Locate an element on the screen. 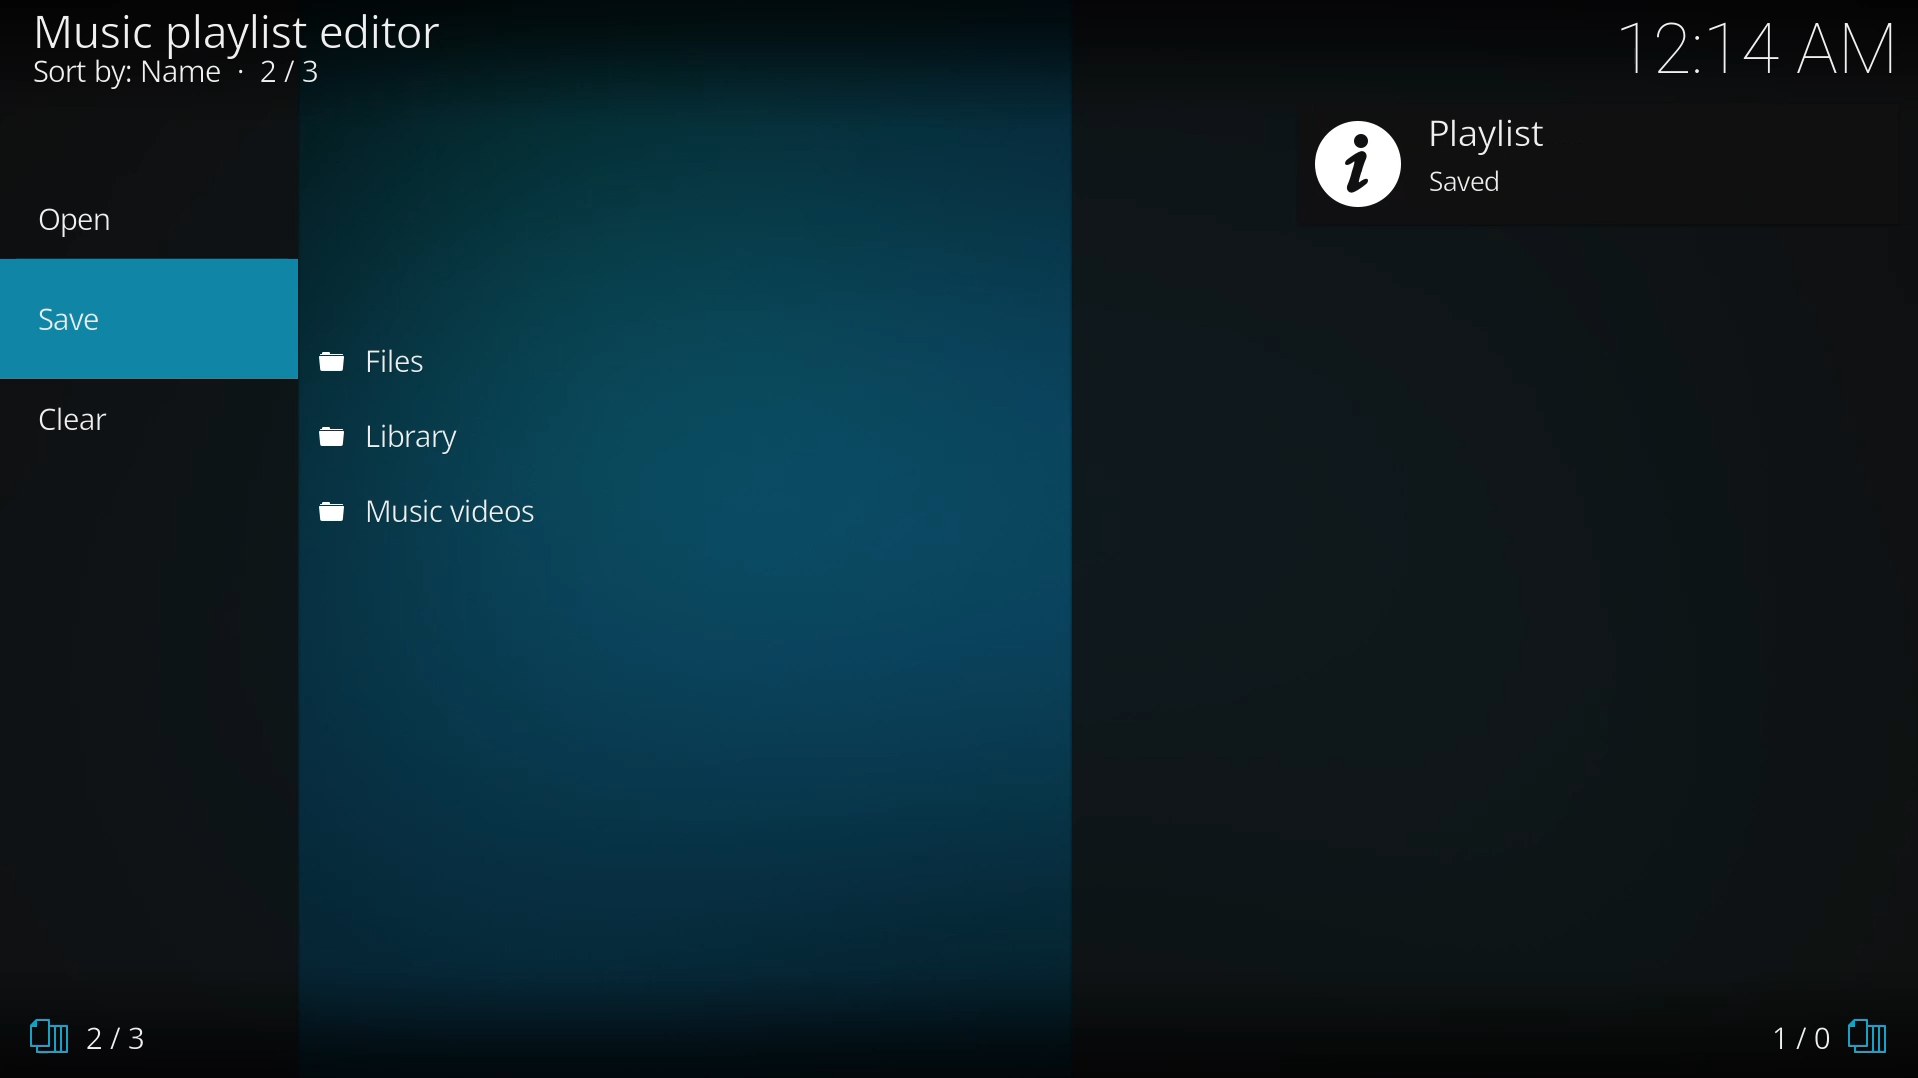 Image resolution: width=1918 pixels, height=1078 pixels. library is located at coordinates (401, 436).